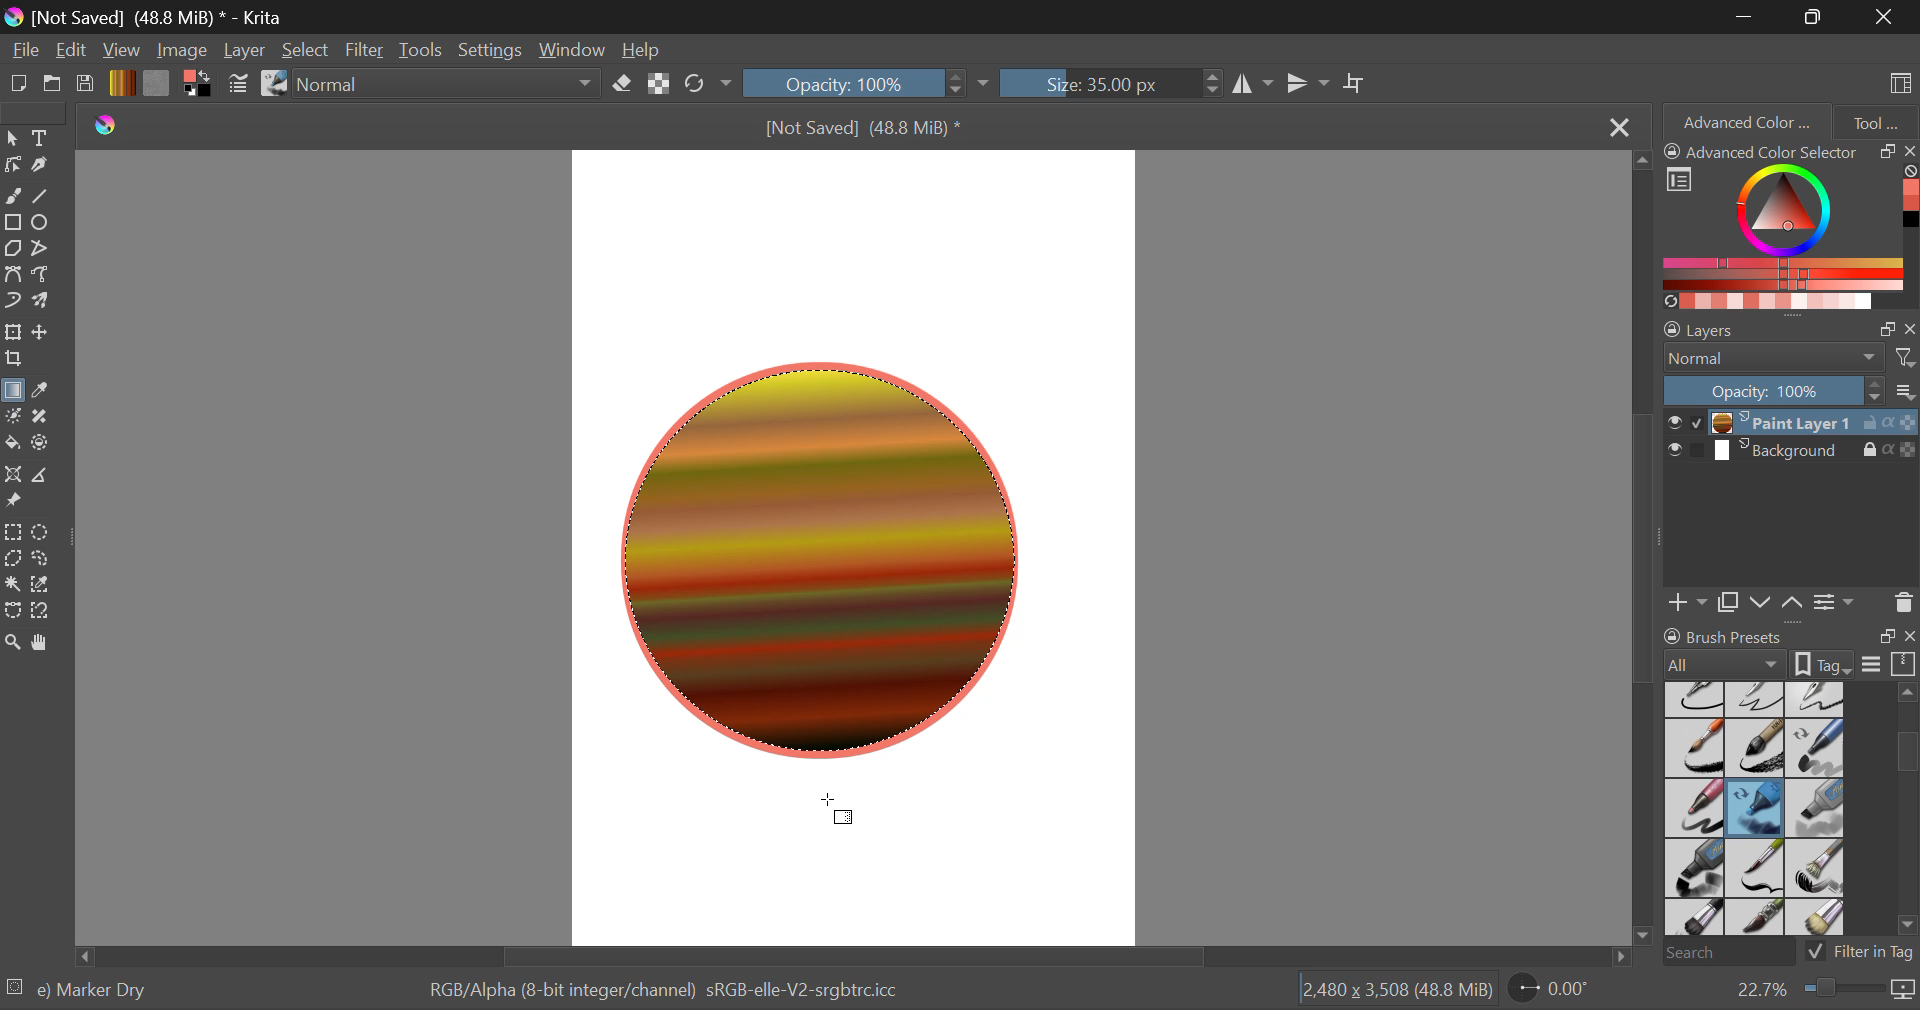 The width and height of the screenshot is (1920, 1010). Describe the element at coordinates (1790, 225) in the screenshot. I see `Advanced Color Selector` at that location.